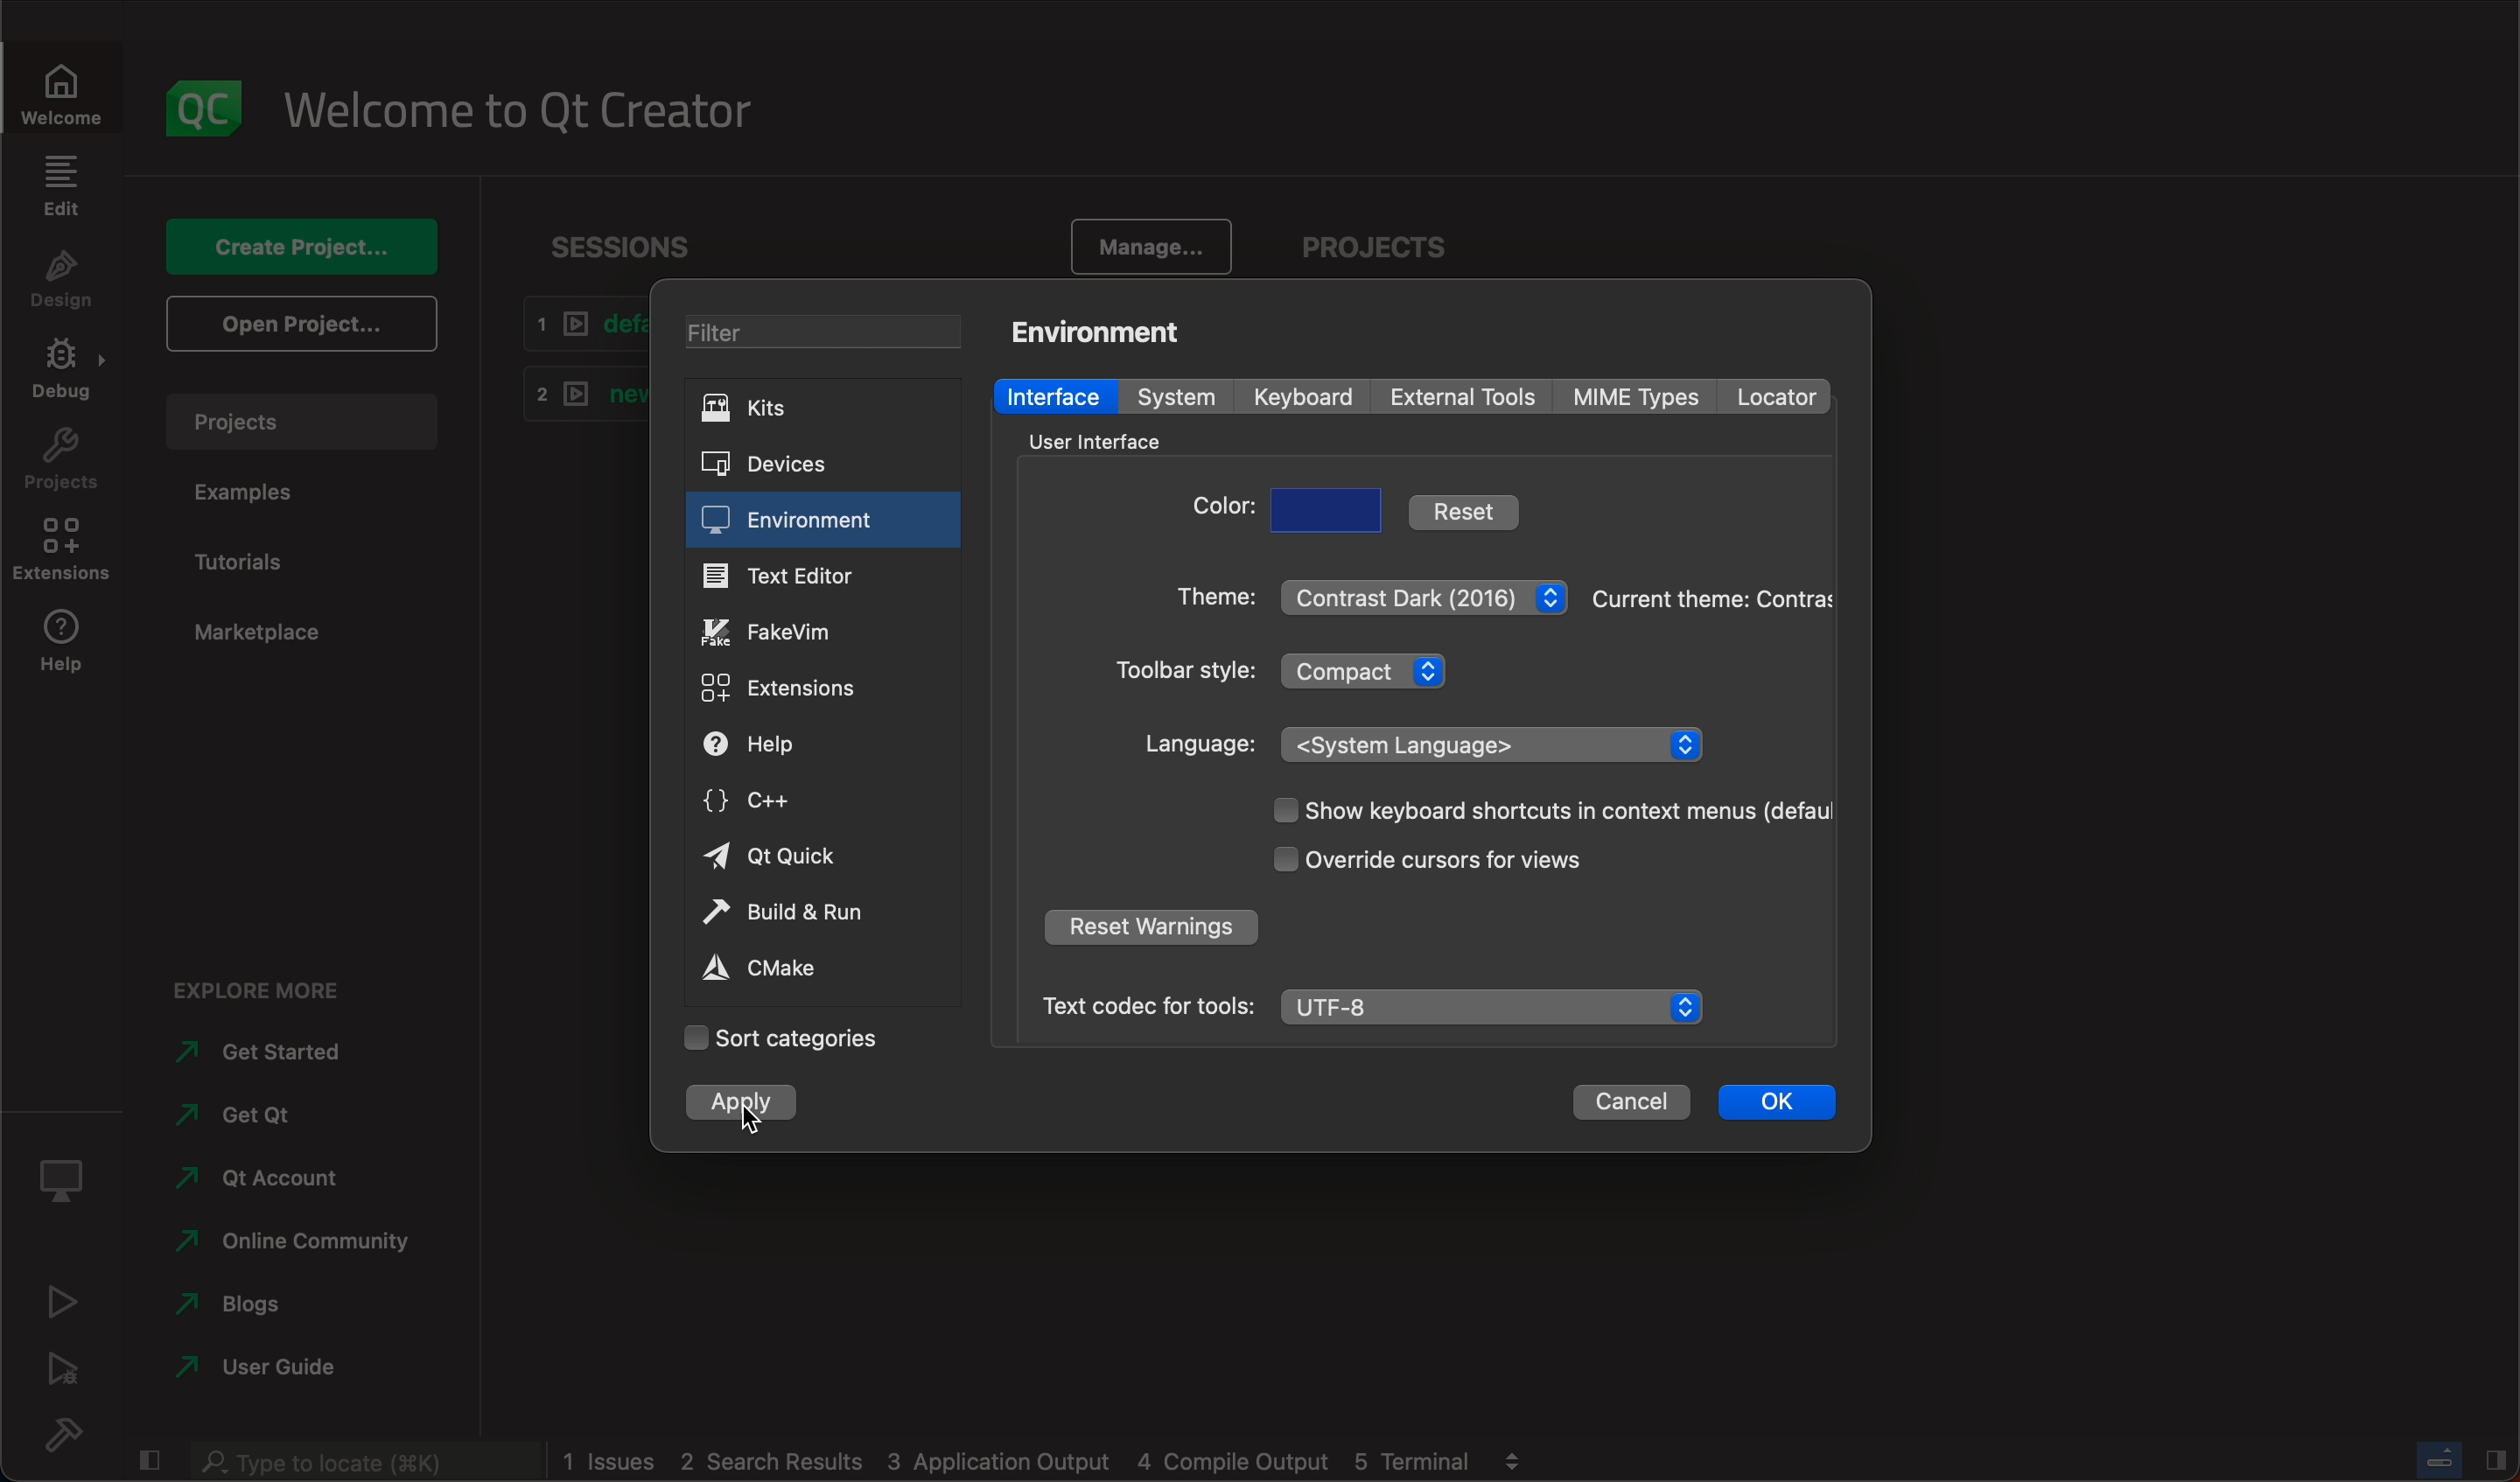 This screenshot has width=2520, height=1482. What do you see at coordinates (268, 979) in the screenshot?
I see `explore more` at bounding box center [268, 979].